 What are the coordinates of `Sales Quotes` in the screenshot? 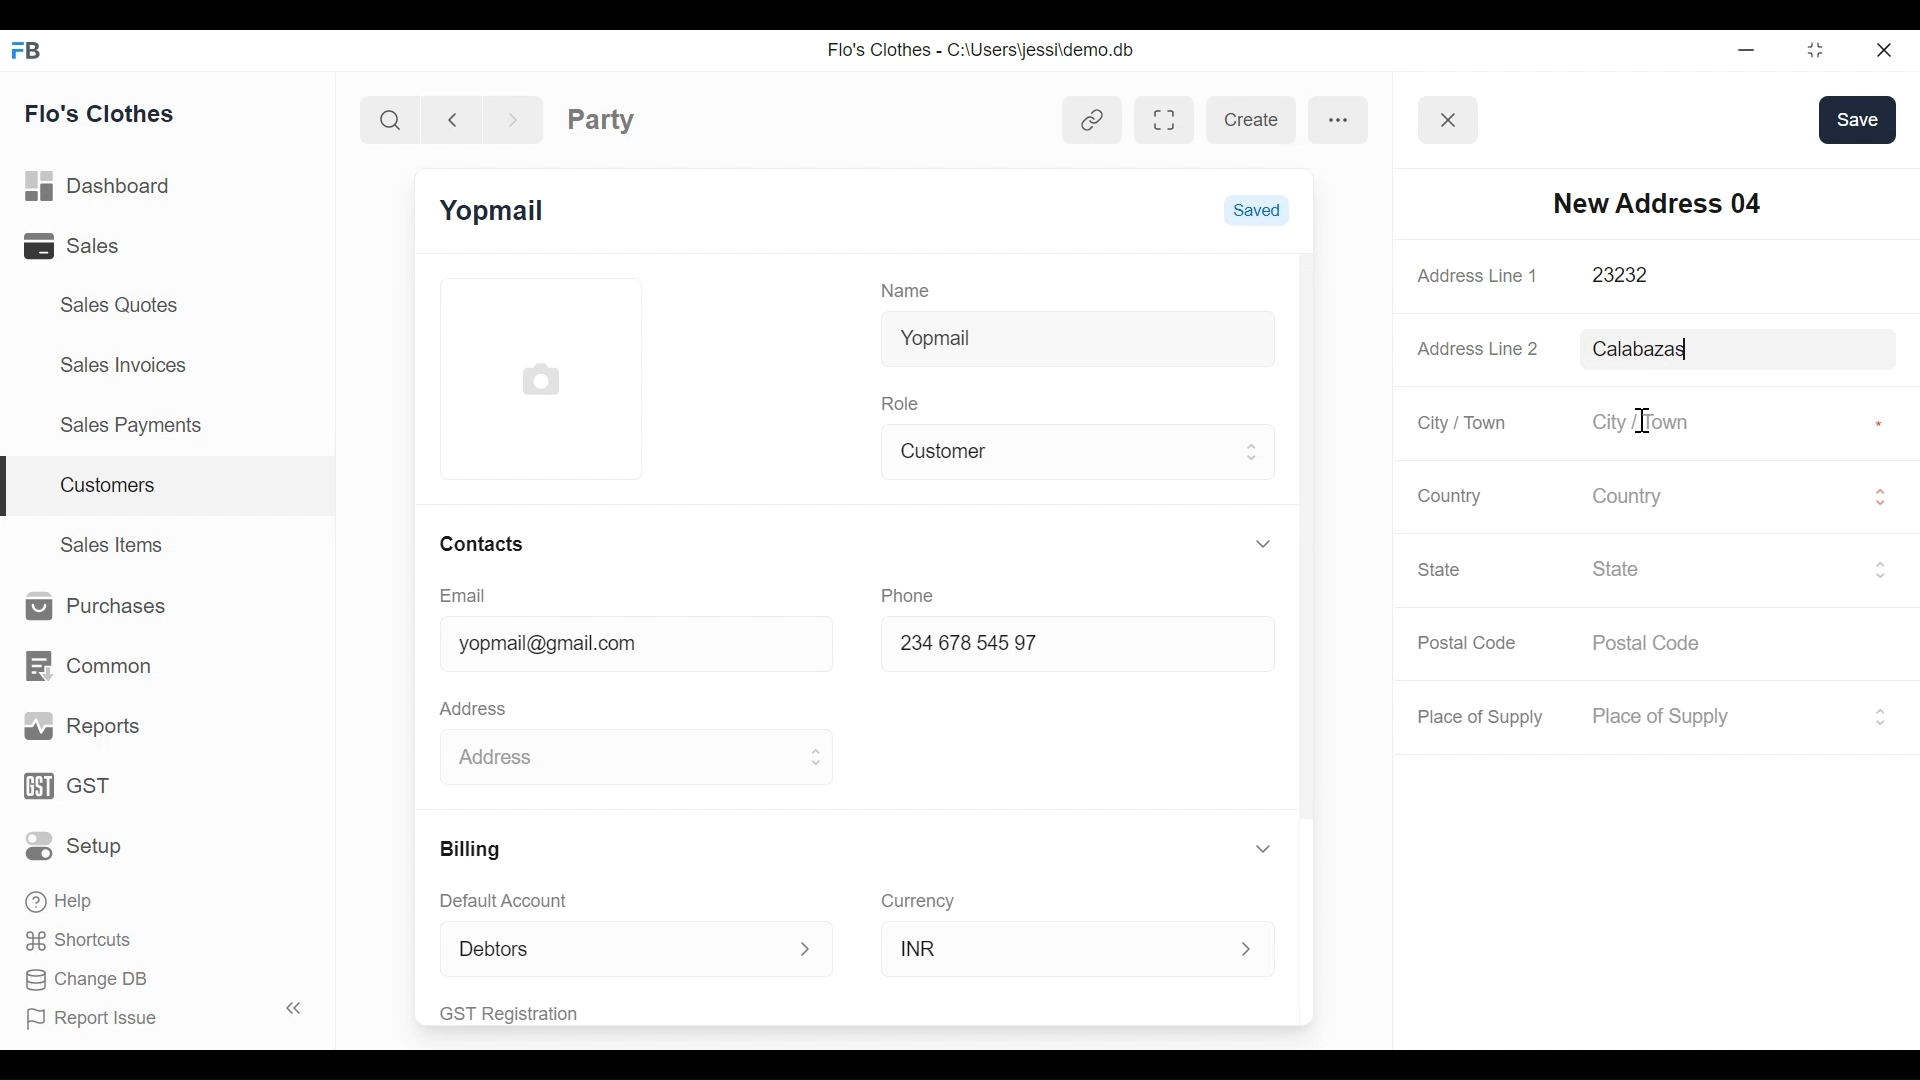 It's located at (121, 305).